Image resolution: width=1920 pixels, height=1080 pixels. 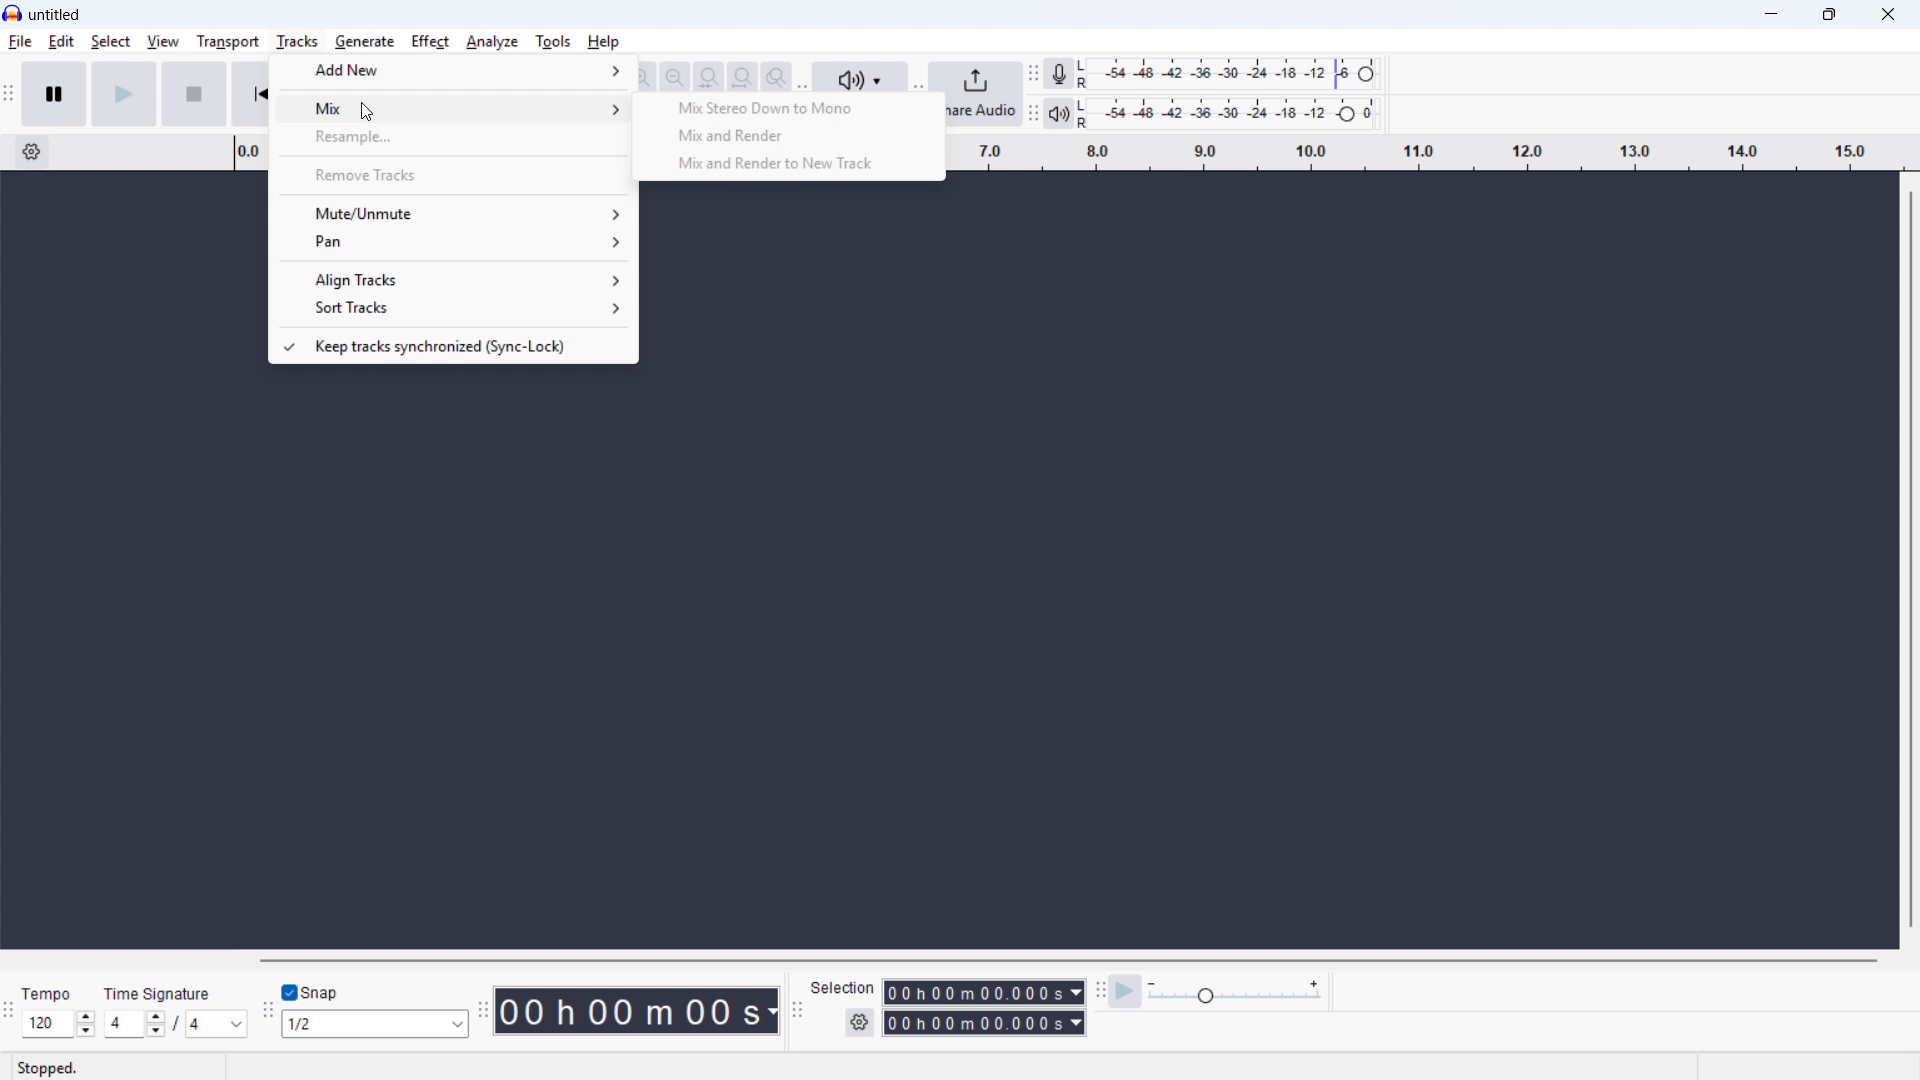 What do you see at coordinates (804, 74) in the screenshot?
I see `Audio Set up toolbar` at bounding box center [804, 74].